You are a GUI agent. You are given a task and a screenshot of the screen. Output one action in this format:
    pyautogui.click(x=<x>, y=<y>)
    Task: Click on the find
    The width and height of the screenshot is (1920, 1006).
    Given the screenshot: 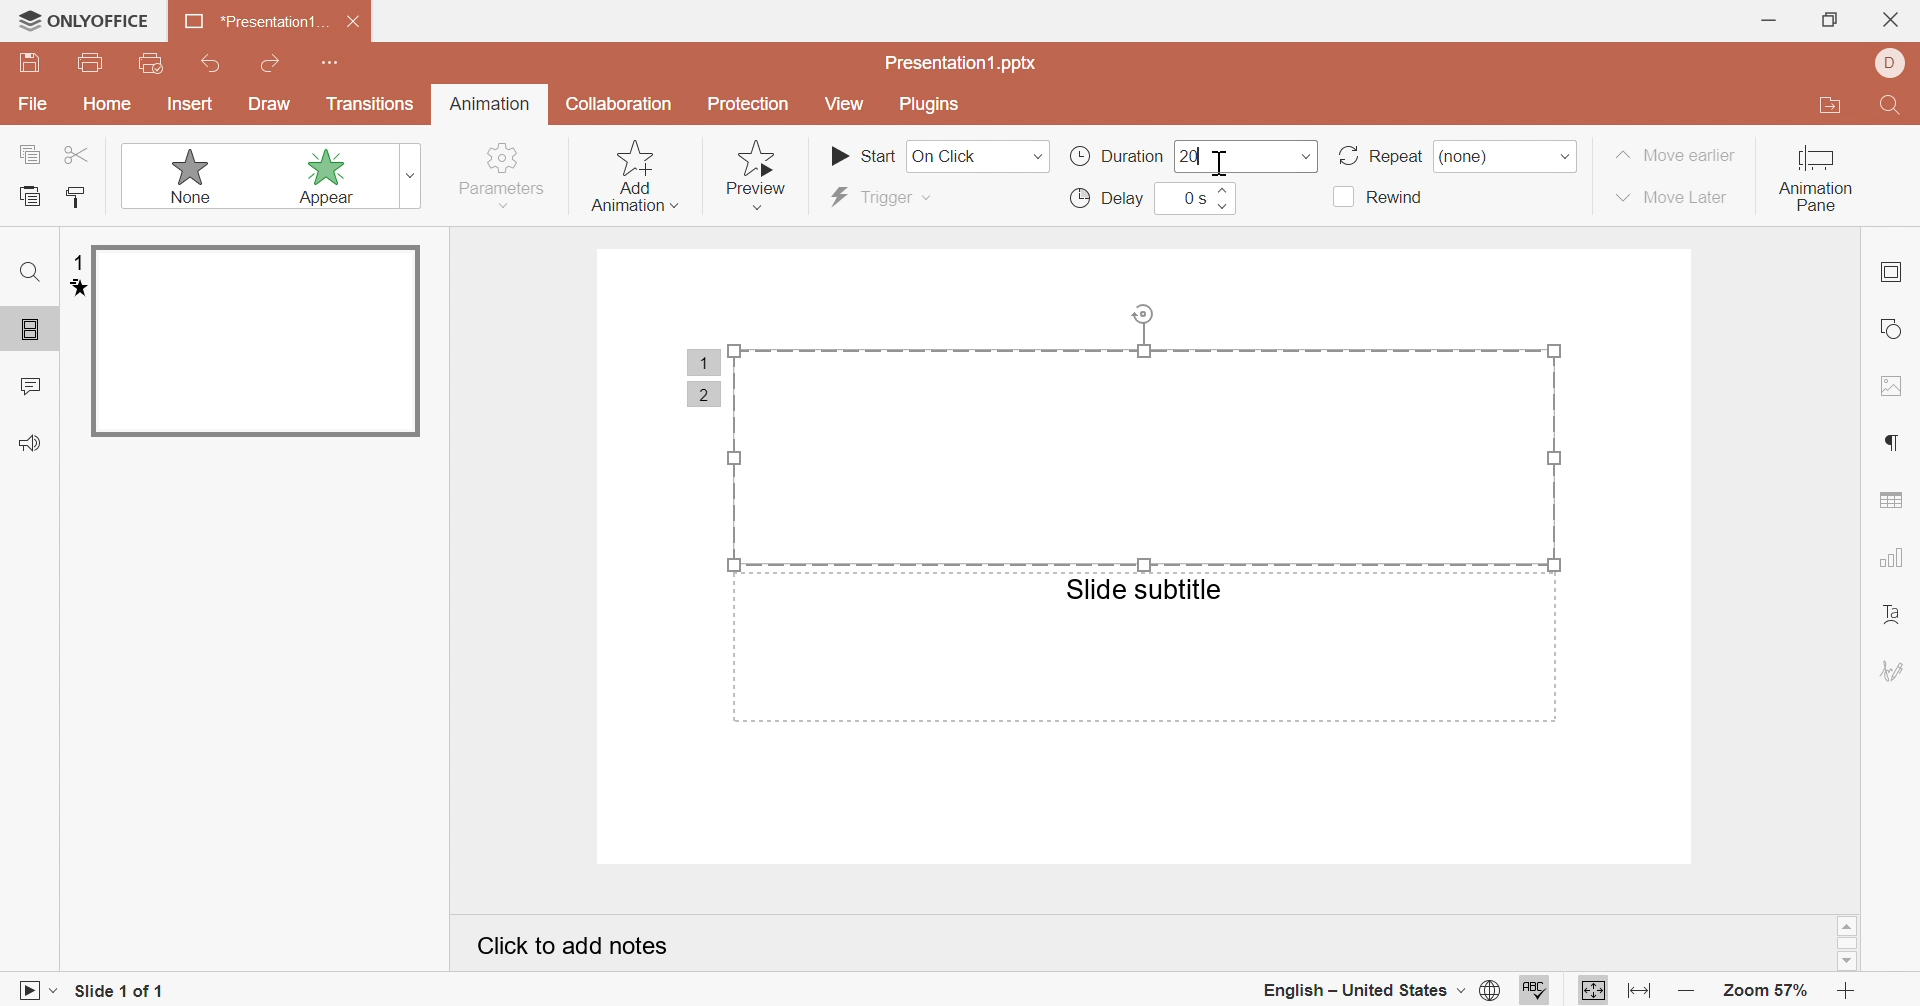 What is the action you would take?
    pyautogui.click(x=1894, y=106)
    